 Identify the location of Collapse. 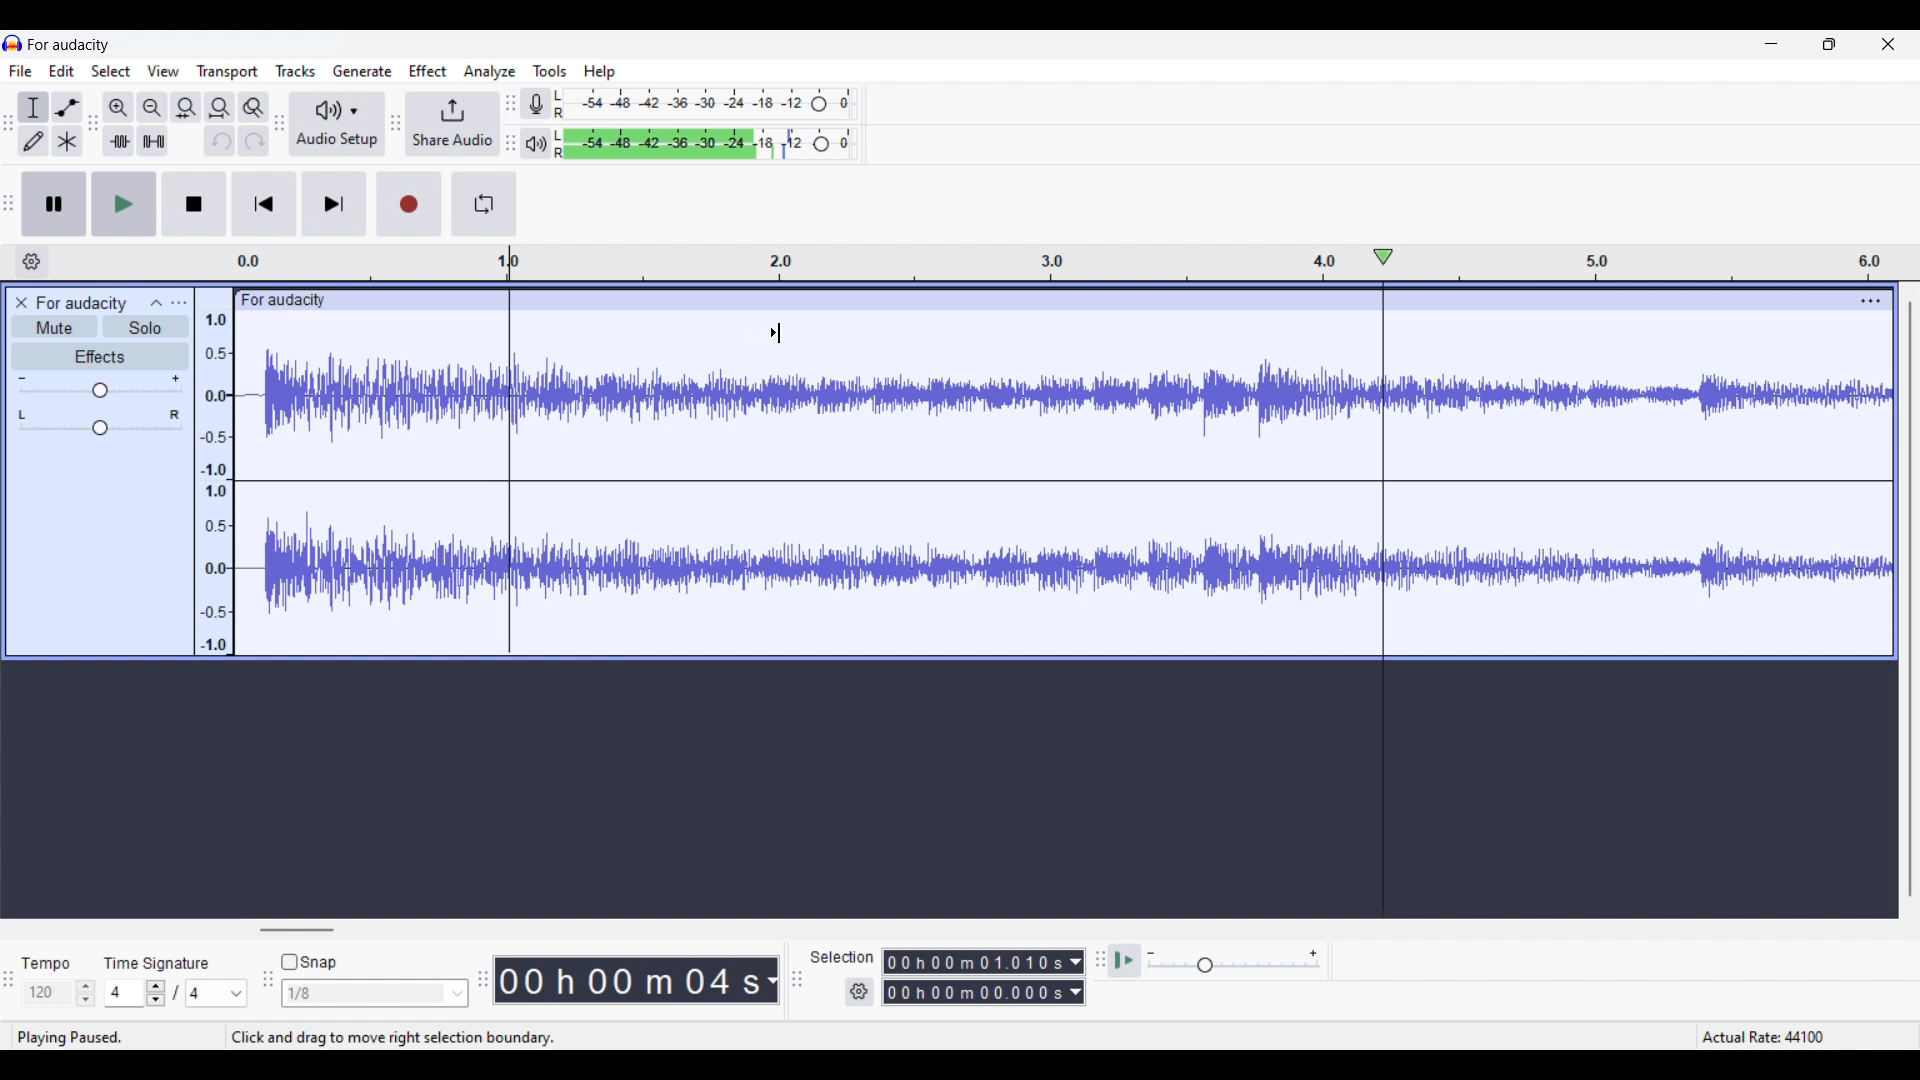
(156, 302).